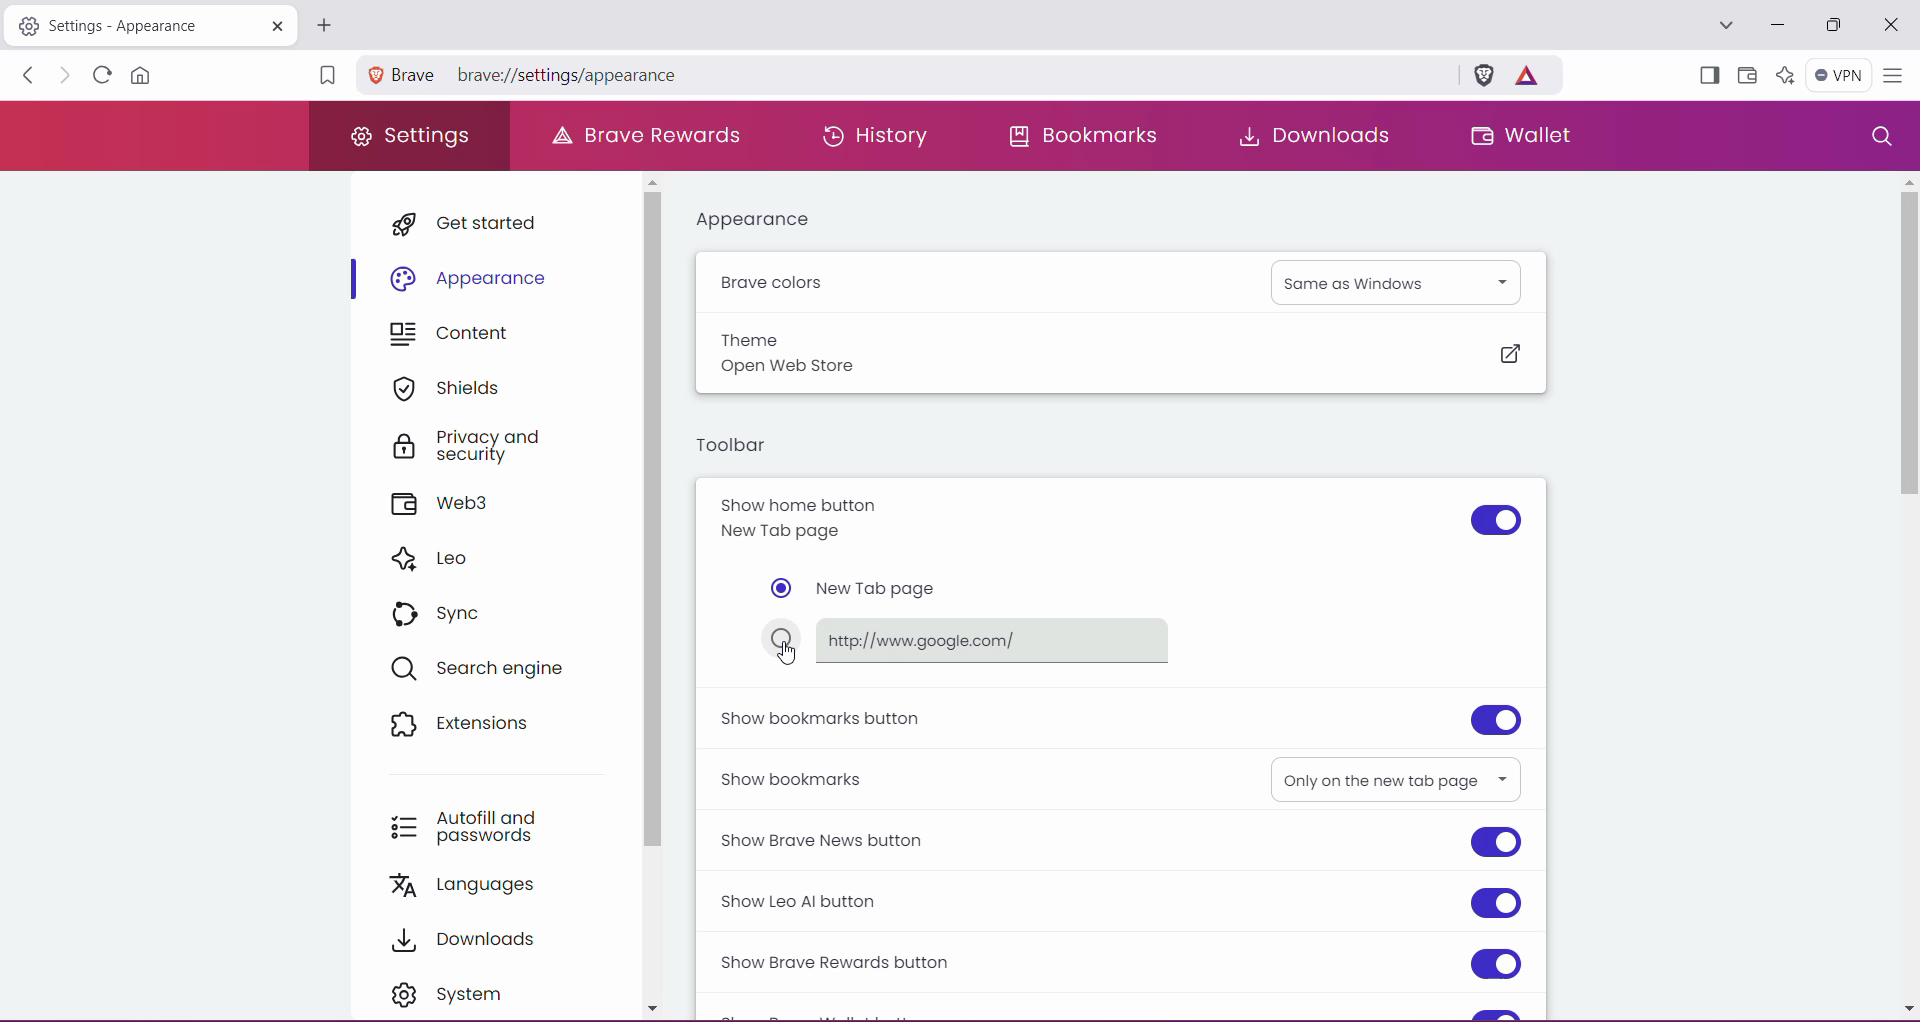 Image resolution: width=1920 pixels, height=1022 pixels. What do you see at coordinates (1904, 595) in the screenshot?
I see `Vertical Scroll Bar` at bounding box center [1904, 595].